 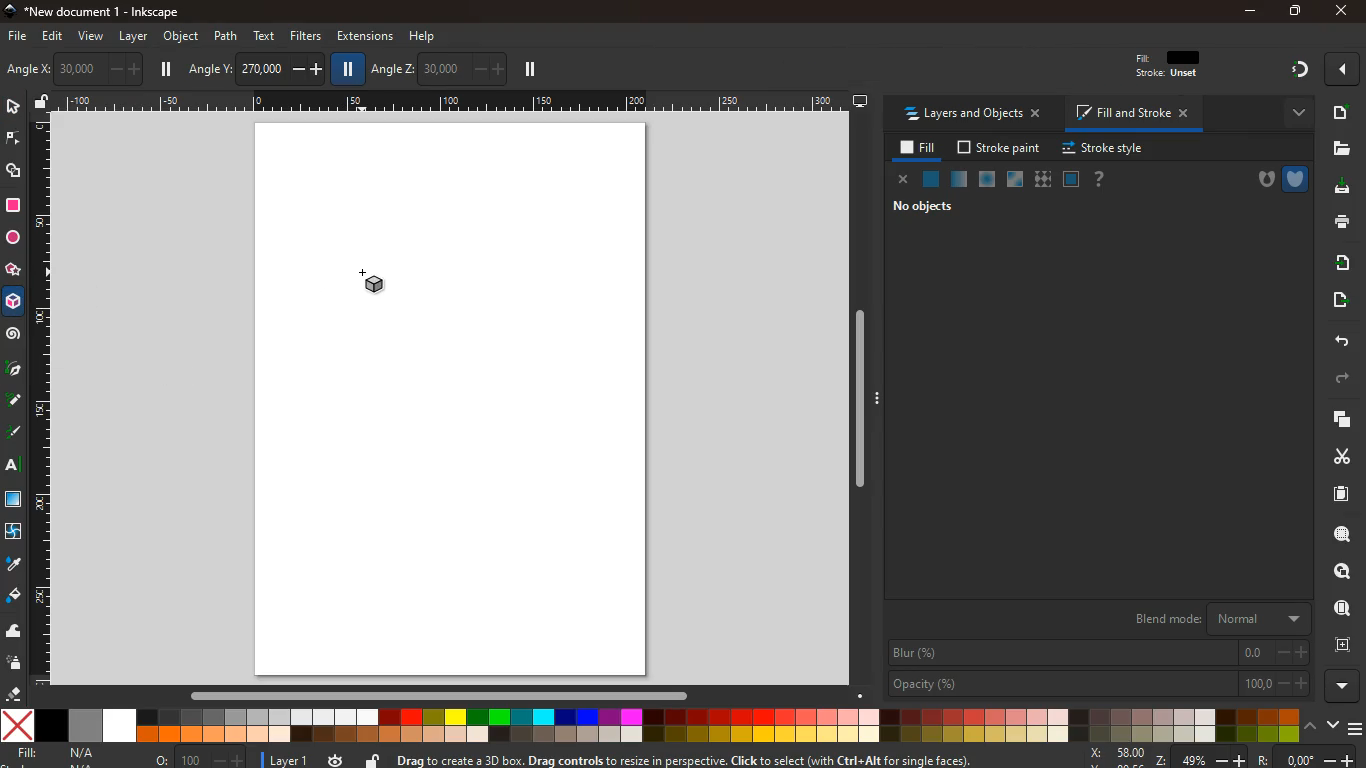 I want to click on find, so click(x=1343, y=571).